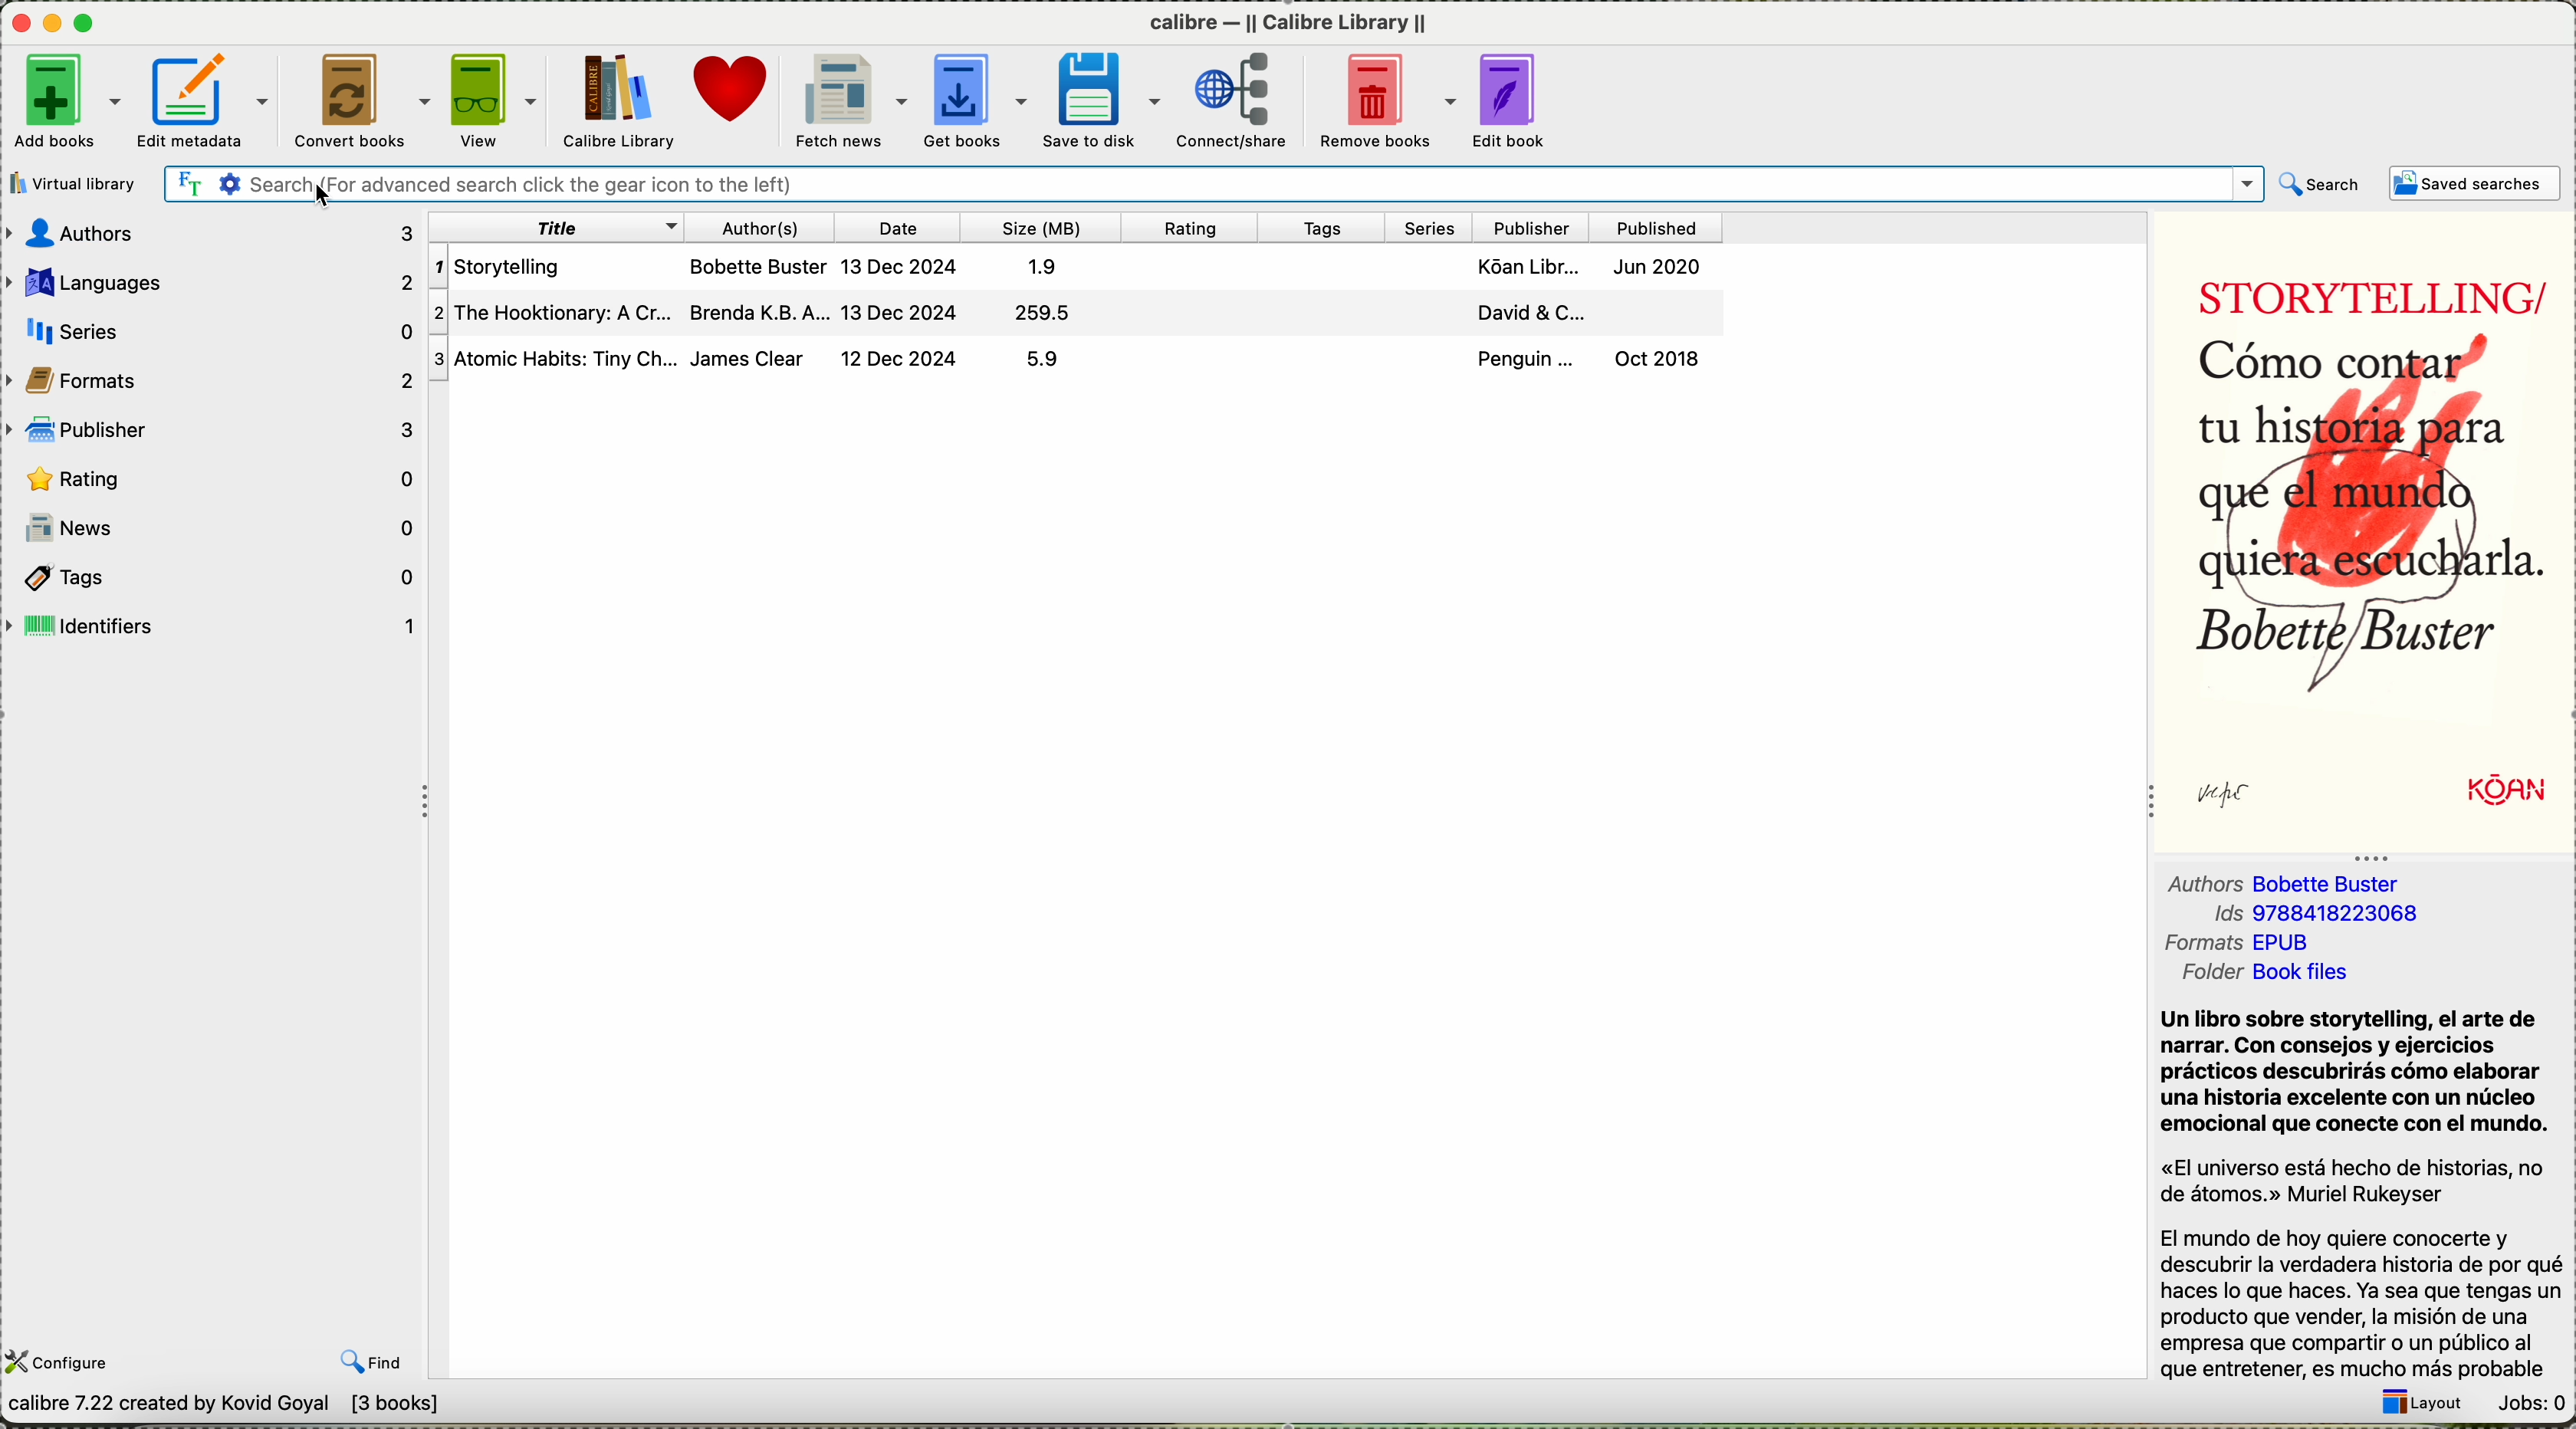 The width and height of the screenshot is (2576, 1429). I want to click on saved searches, so click(2478, 183).